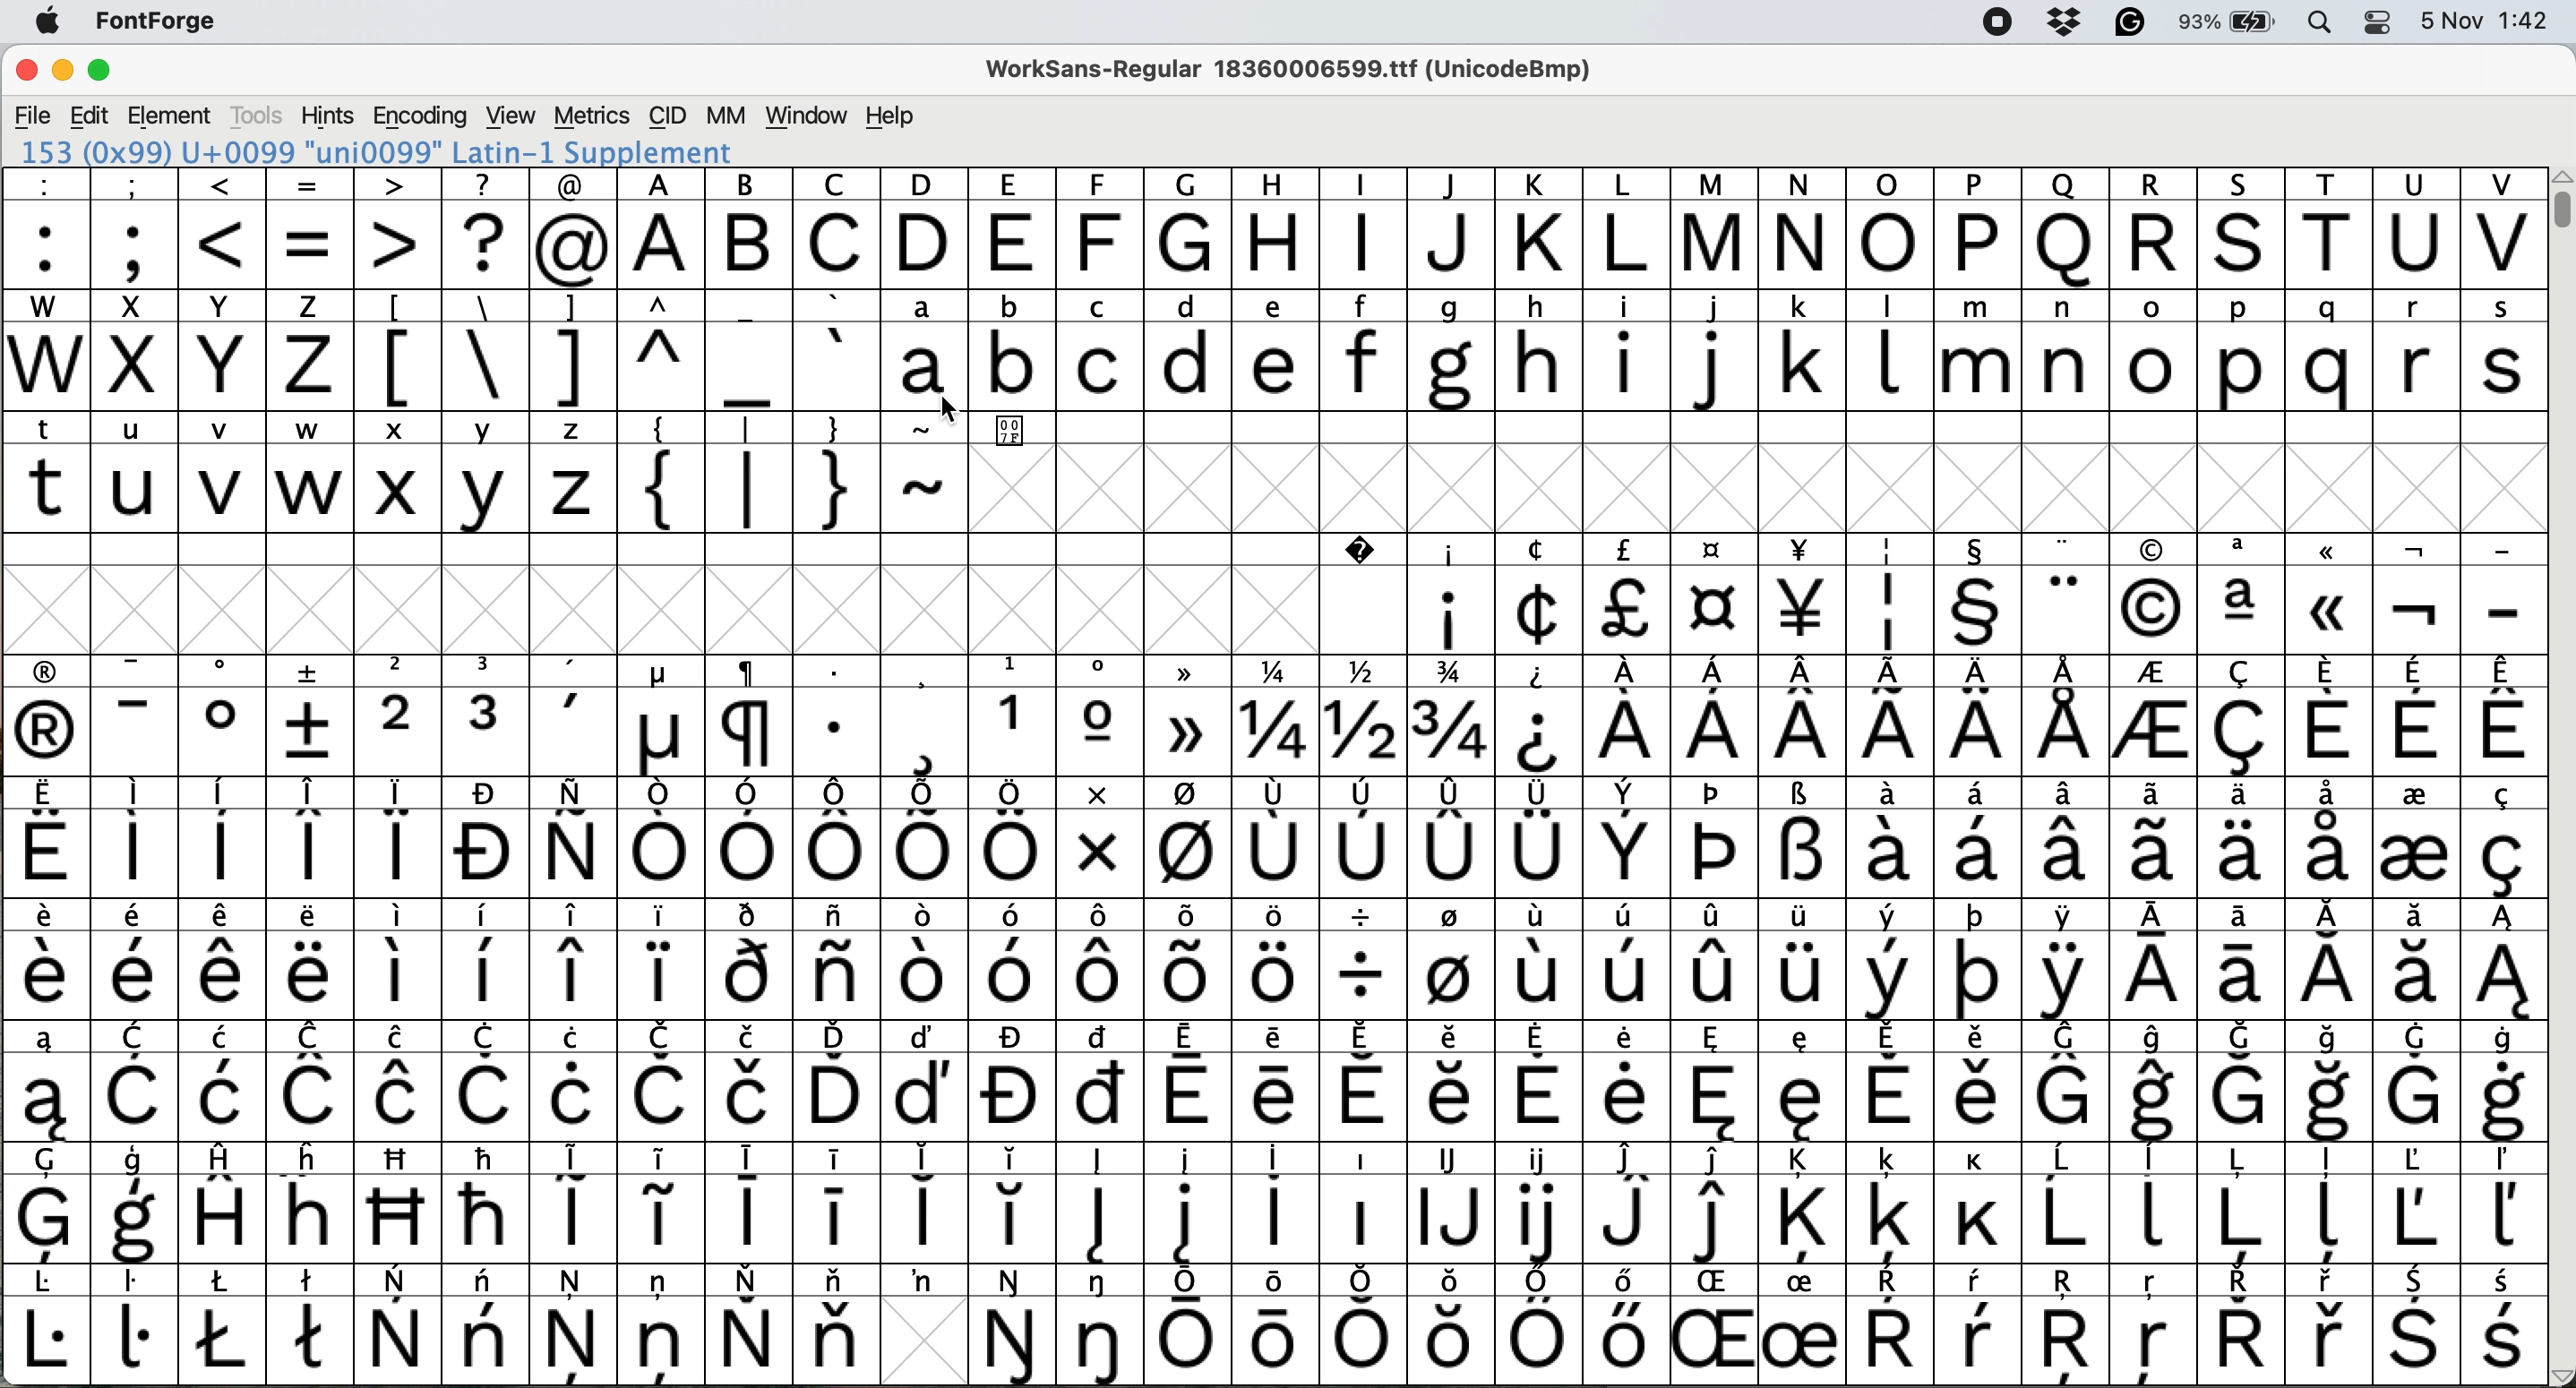 This screenshot has width=2576, height=1388. What do you see at coordinates (63, 72) in the screenshot?
I see `minimise` at bounding box center [63, 72].